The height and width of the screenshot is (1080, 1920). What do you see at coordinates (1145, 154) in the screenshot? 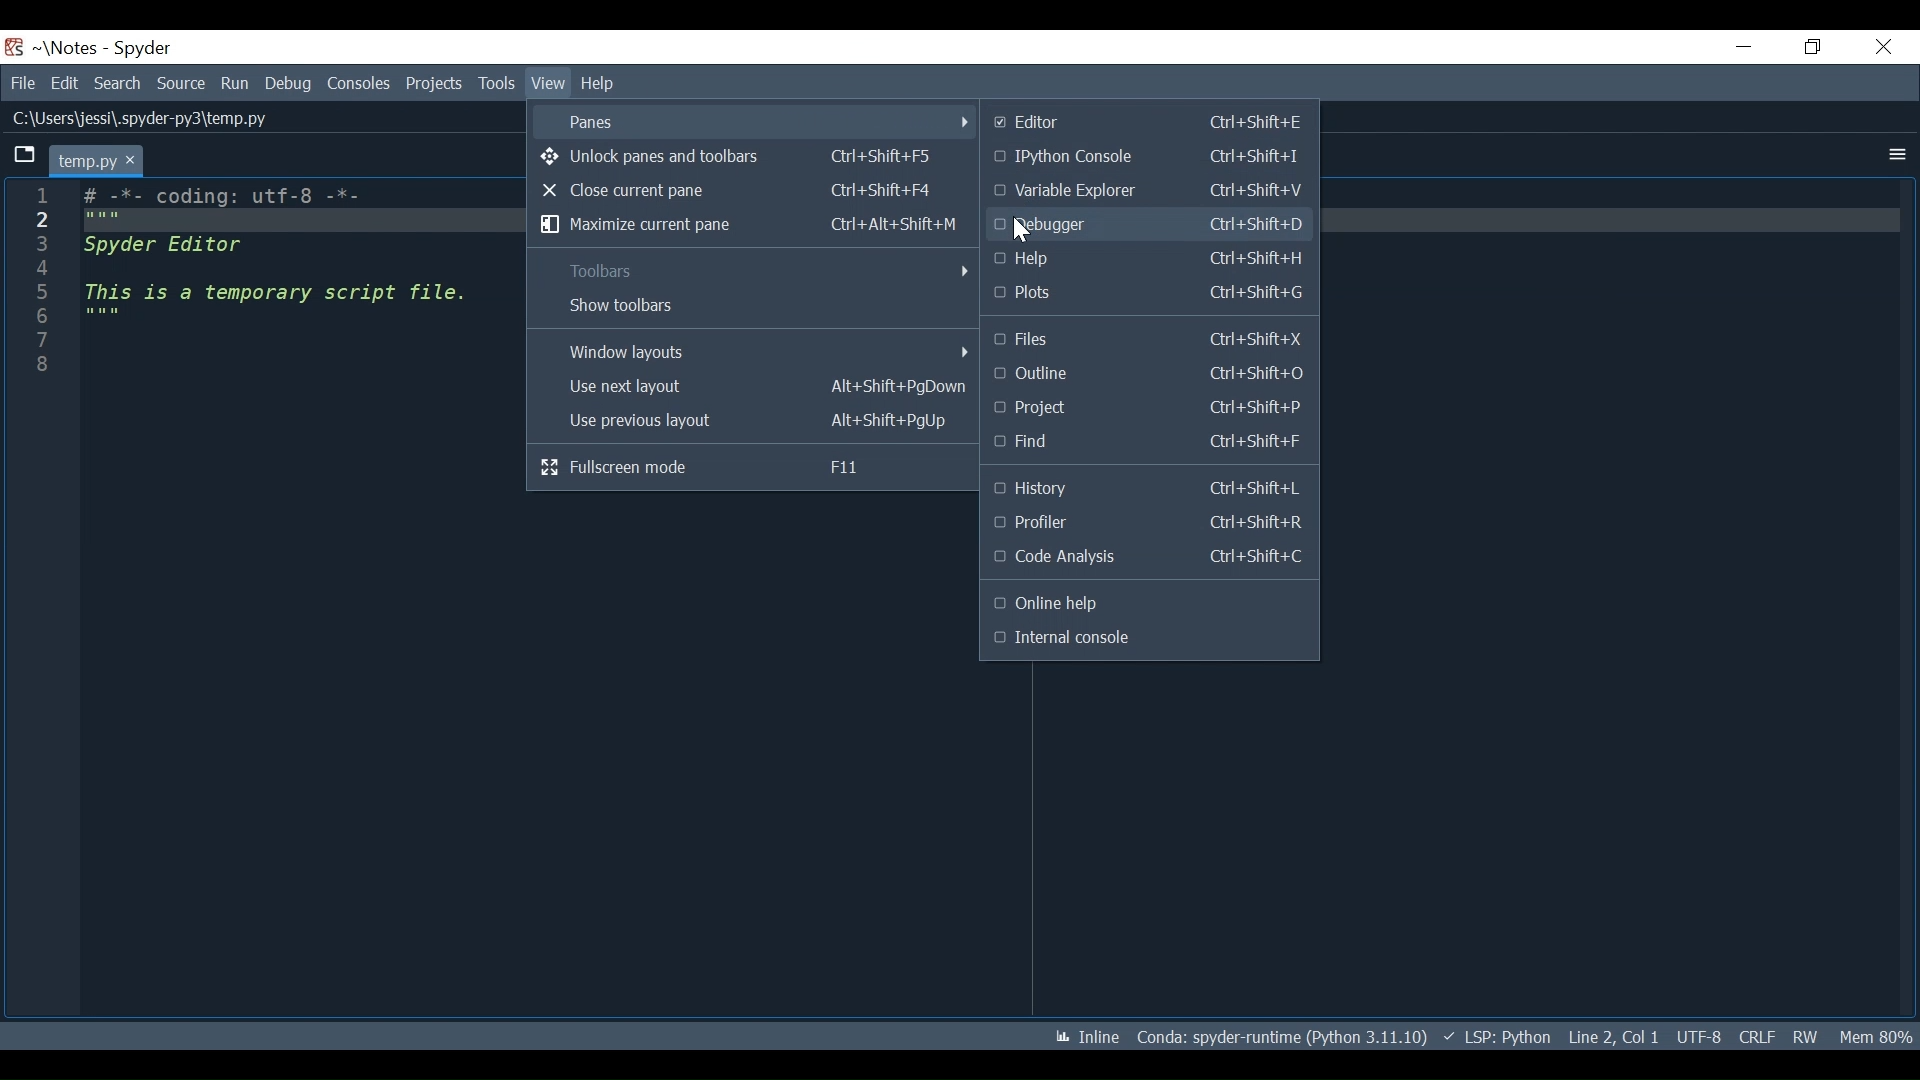
I see `IPython Console` at bounding box center [1145, 154].